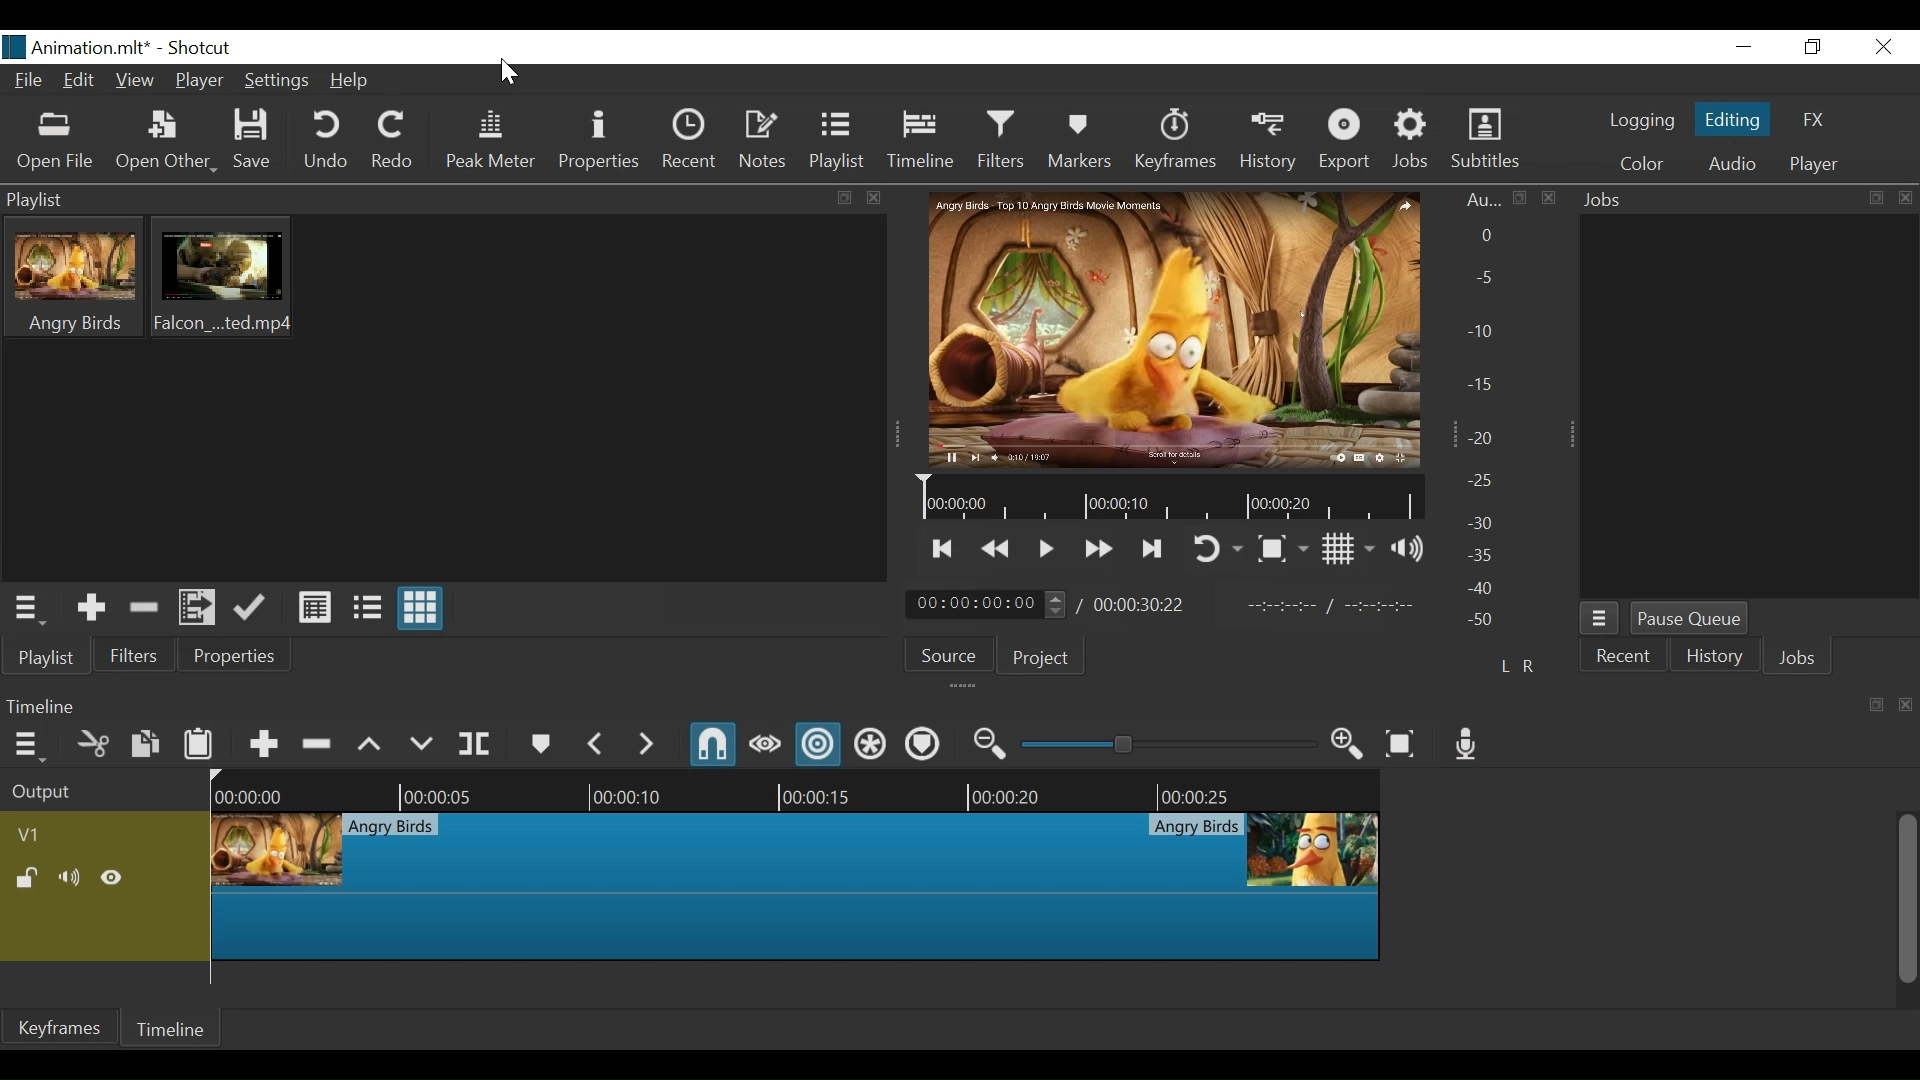 This screenshot has width=1920, height=1080. Describe the element at coordinates (949, 655) in the screenshot. I see `Source` at that location.